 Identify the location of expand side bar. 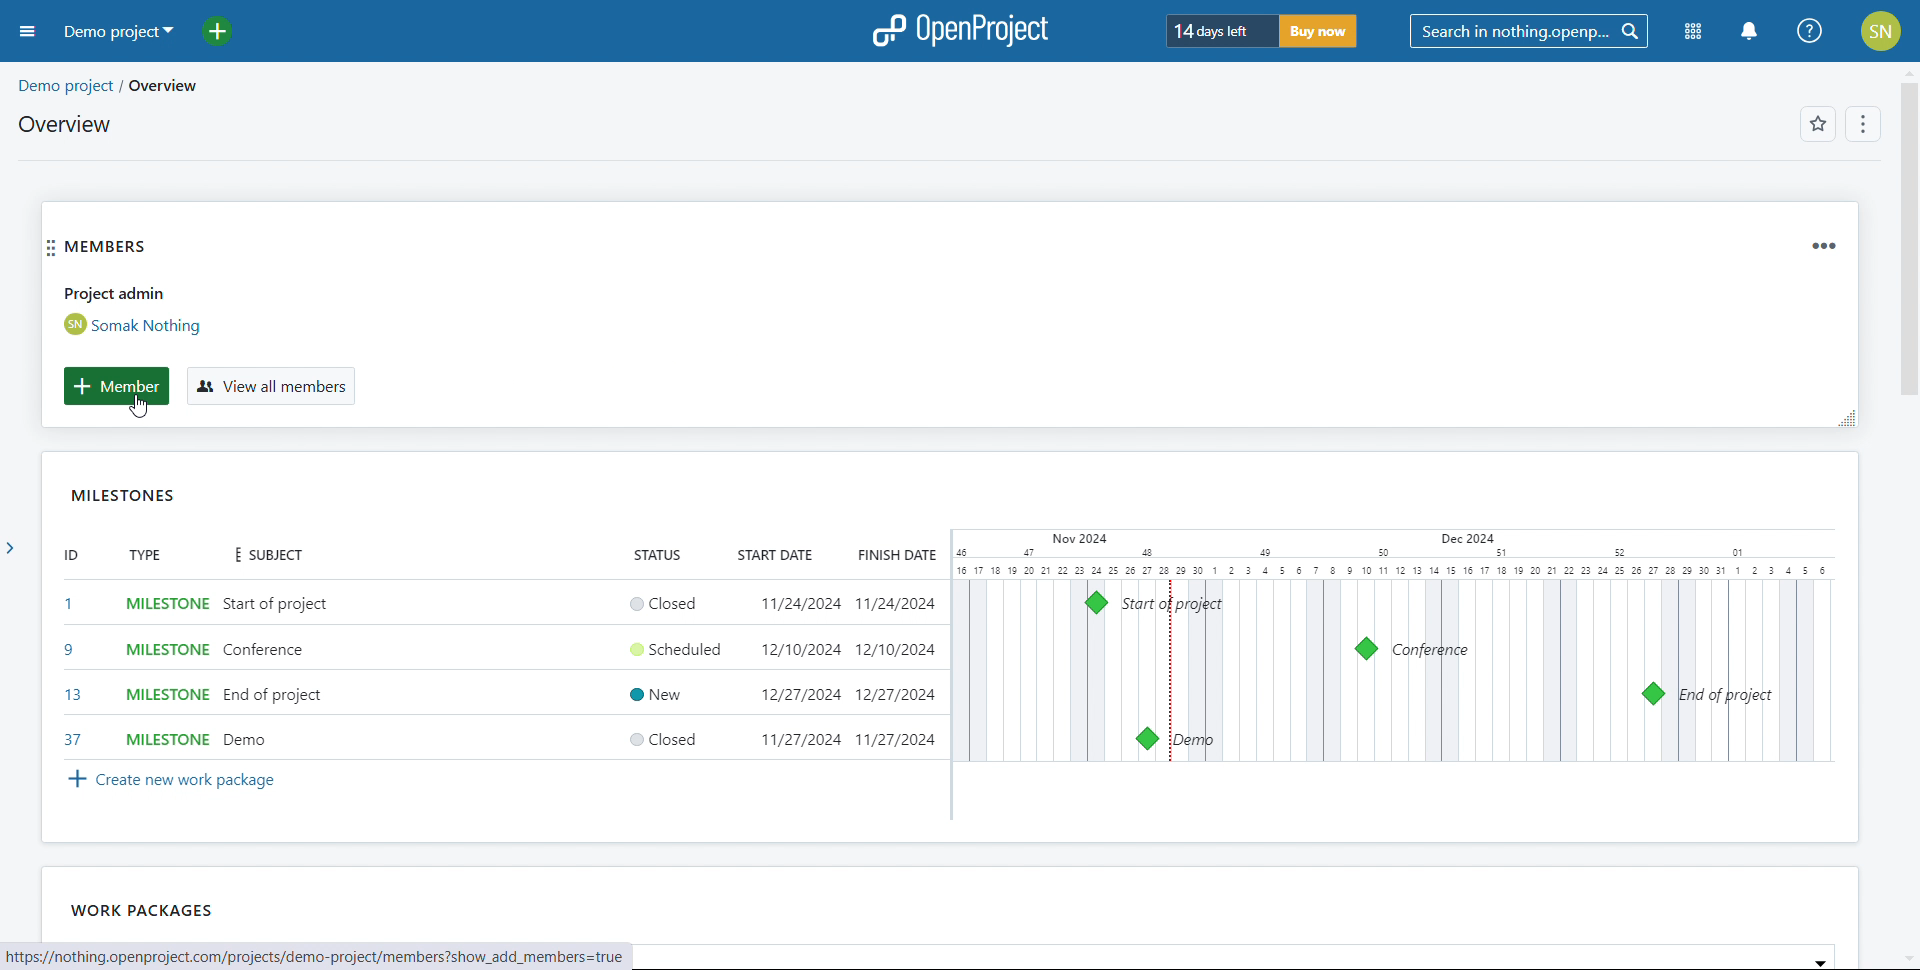
(17, 549).